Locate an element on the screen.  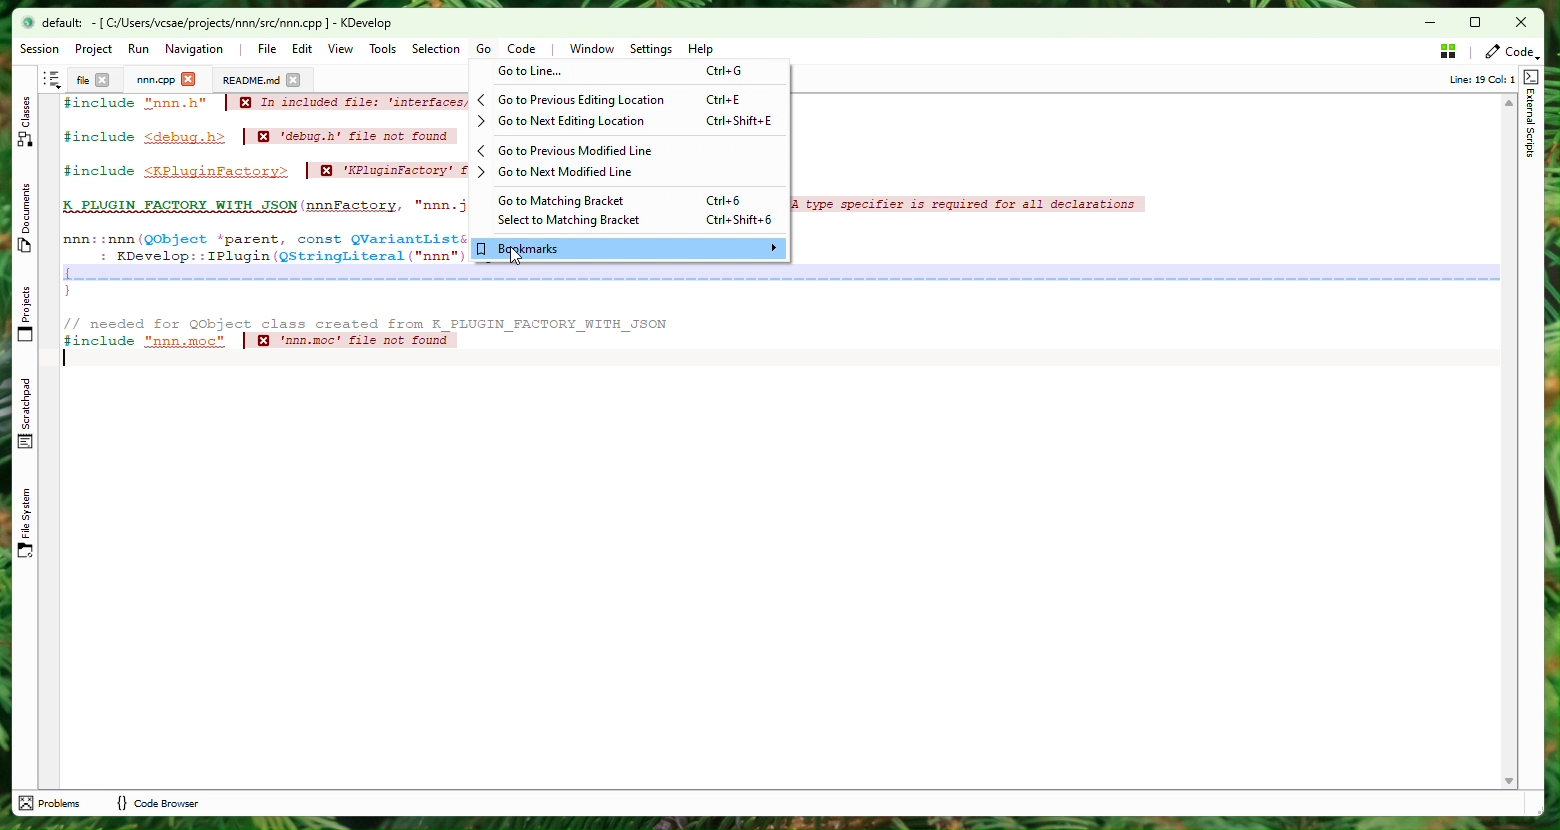
Code is located at coordinates (527, 51).